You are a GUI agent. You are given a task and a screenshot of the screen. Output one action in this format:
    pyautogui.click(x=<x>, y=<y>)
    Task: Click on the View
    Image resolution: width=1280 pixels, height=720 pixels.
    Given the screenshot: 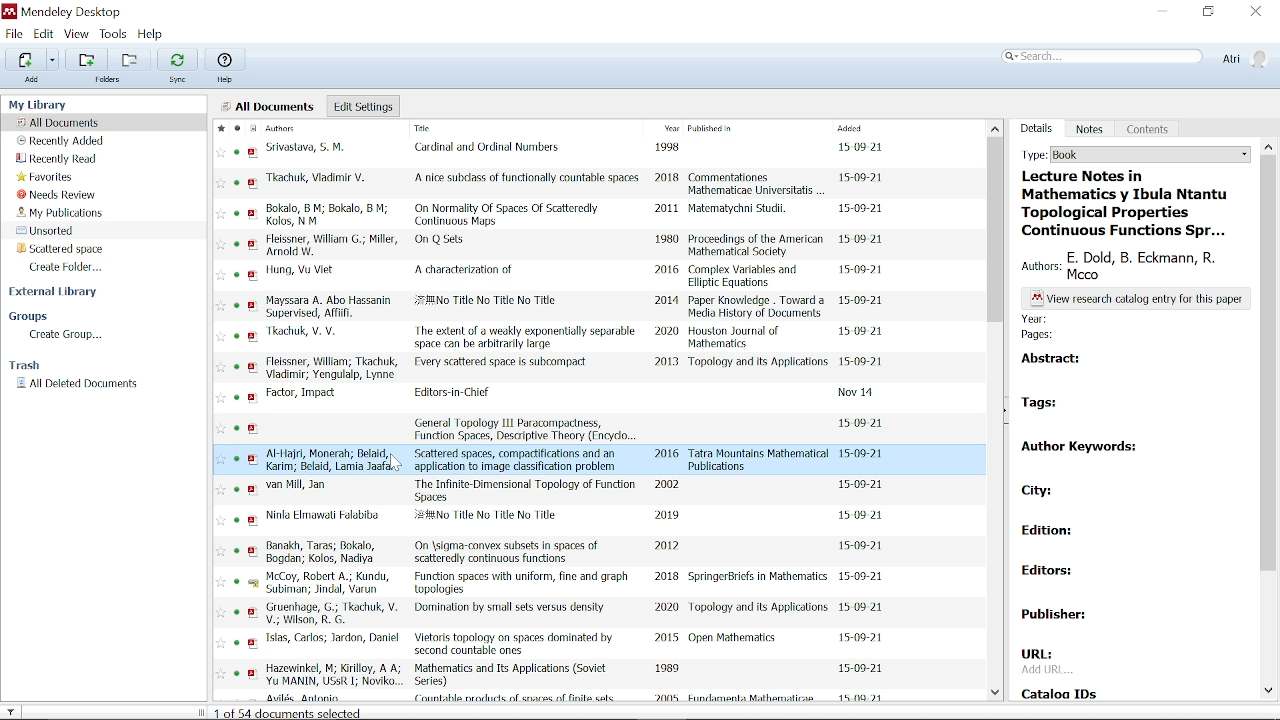 What is the action you would take?
    pyautogui.click(x=77, y=34)
    